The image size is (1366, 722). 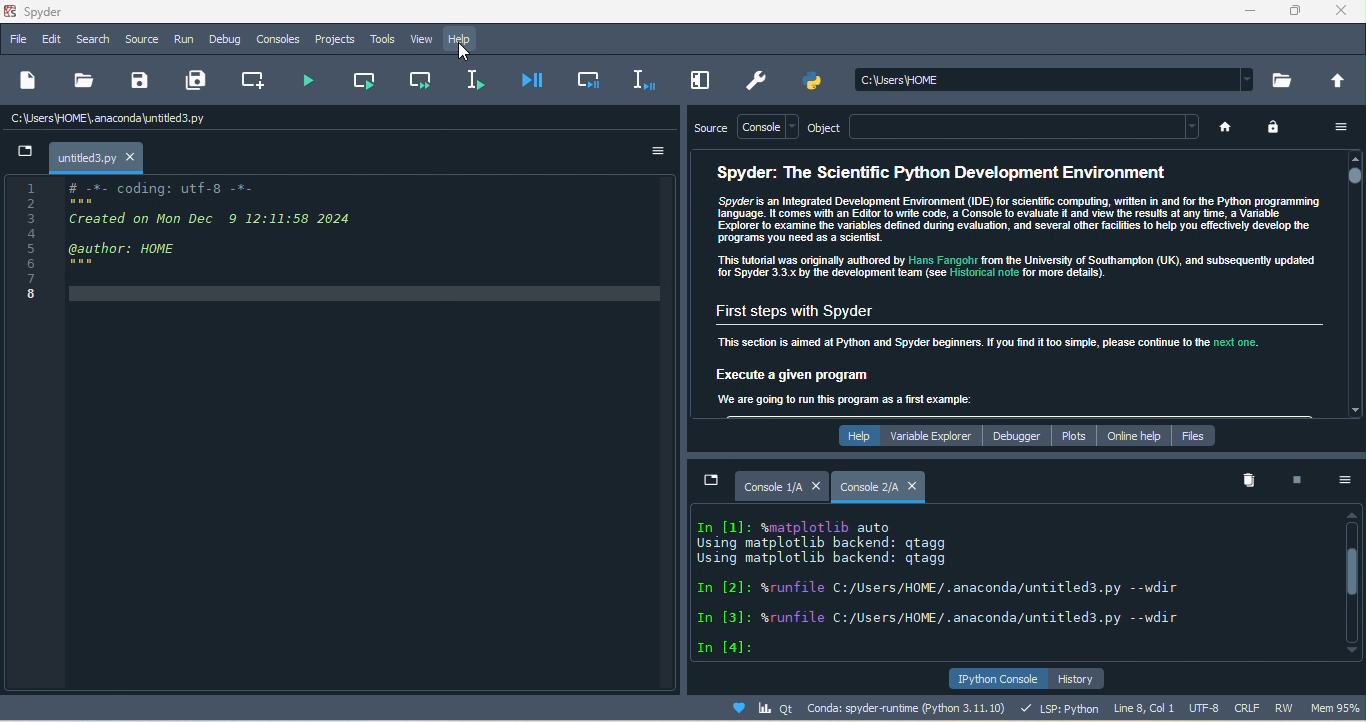 What do you see at coordinates (853, 435) in the screenshot?
I see `help` at bounding box center [853, 435].